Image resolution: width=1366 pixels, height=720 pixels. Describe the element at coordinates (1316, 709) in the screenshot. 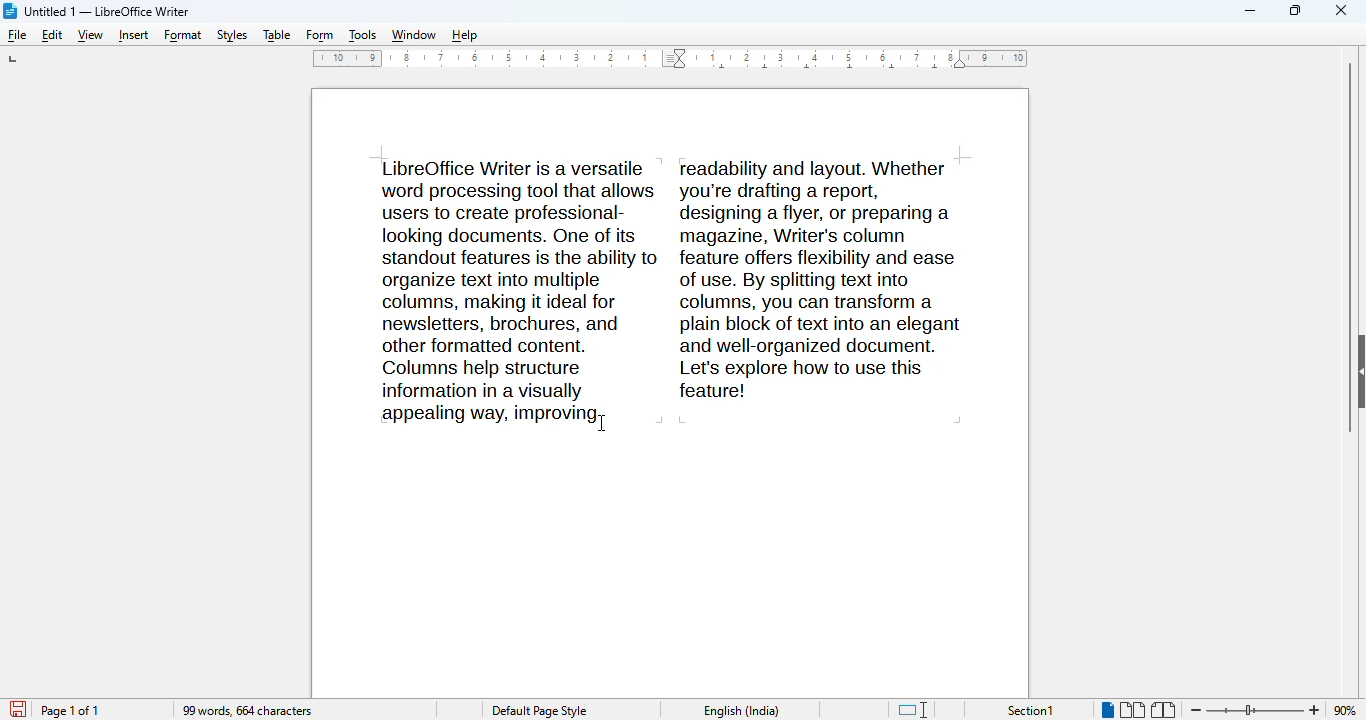

I see `zoom in` at that location.